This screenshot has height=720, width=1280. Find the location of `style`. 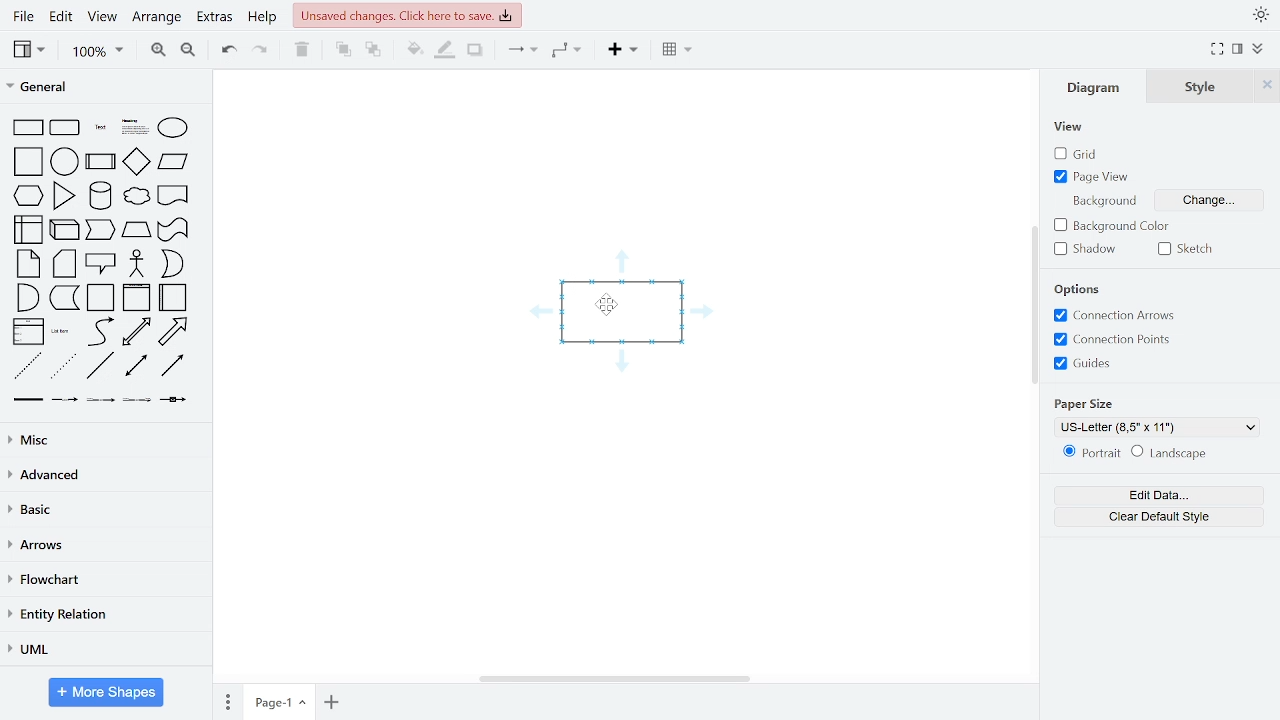

style is located at coordinates (1202, 87).